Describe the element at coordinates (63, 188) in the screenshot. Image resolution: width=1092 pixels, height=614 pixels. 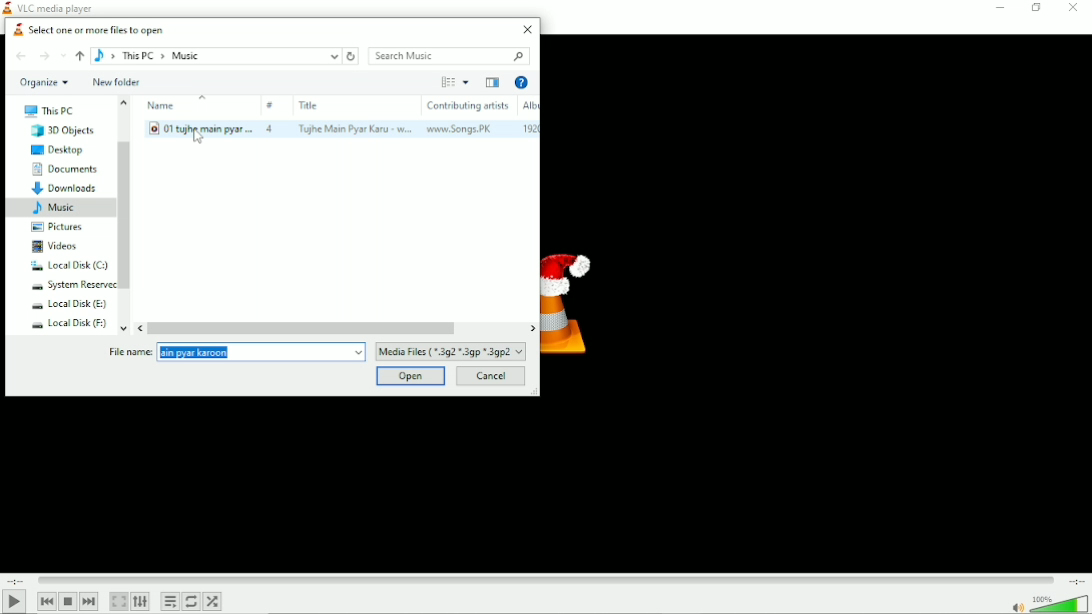
I see `Downloads` at that location.